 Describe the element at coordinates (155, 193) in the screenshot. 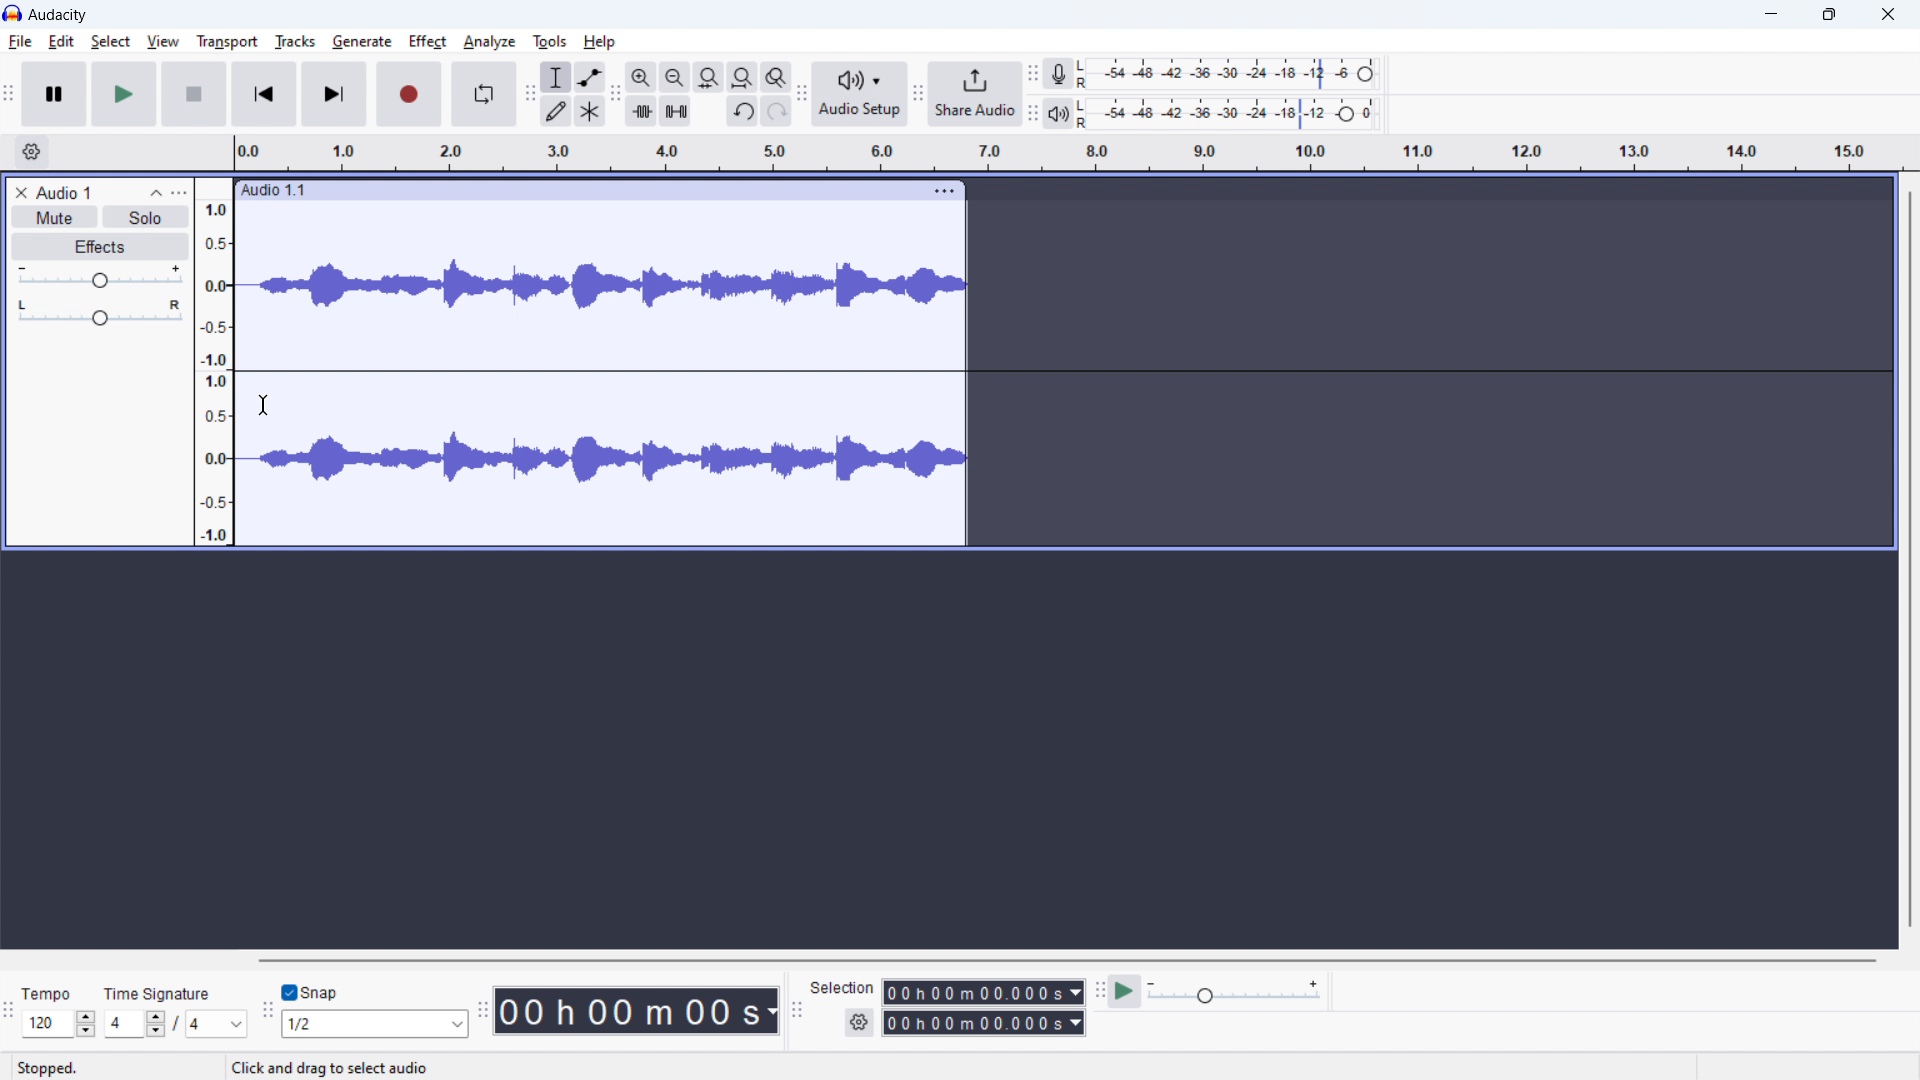

I see `collapse` at that location.